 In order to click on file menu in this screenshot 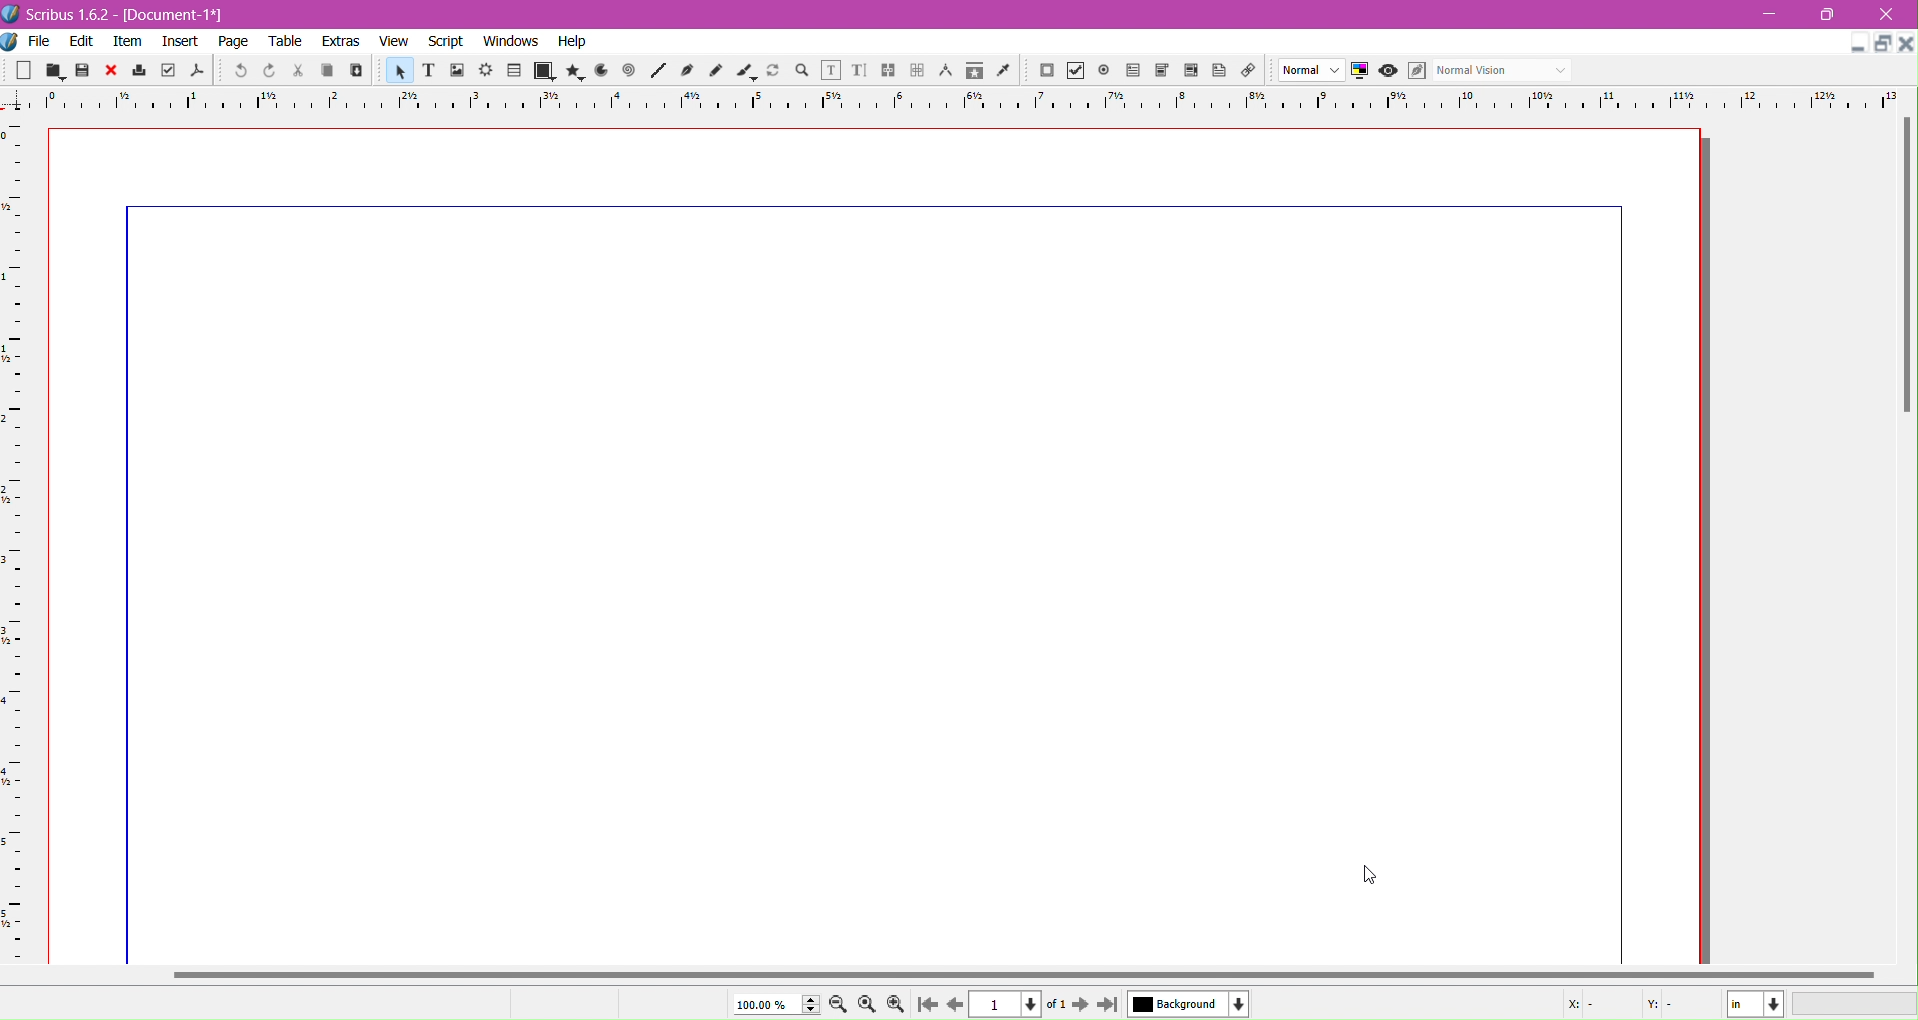, I will do `click(40, 42)`.